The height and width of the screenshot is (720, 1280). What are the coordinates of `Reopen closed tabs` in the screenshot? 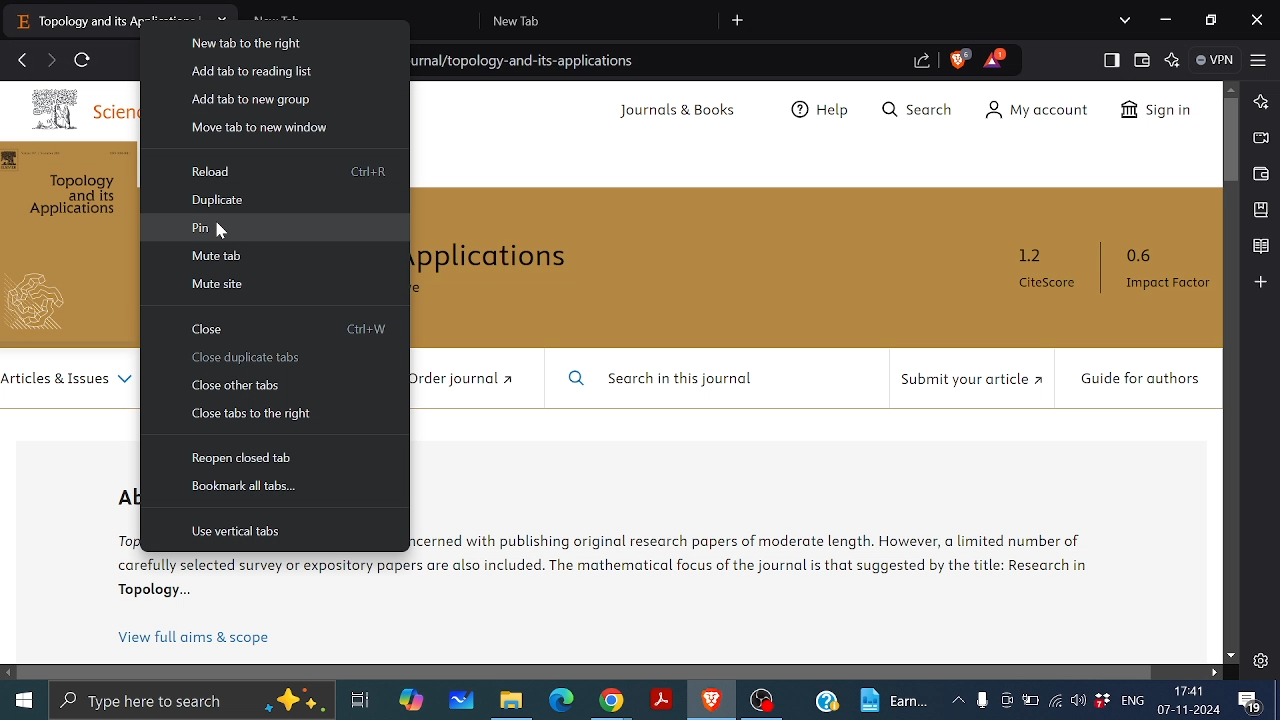 It's located at (238, 460).